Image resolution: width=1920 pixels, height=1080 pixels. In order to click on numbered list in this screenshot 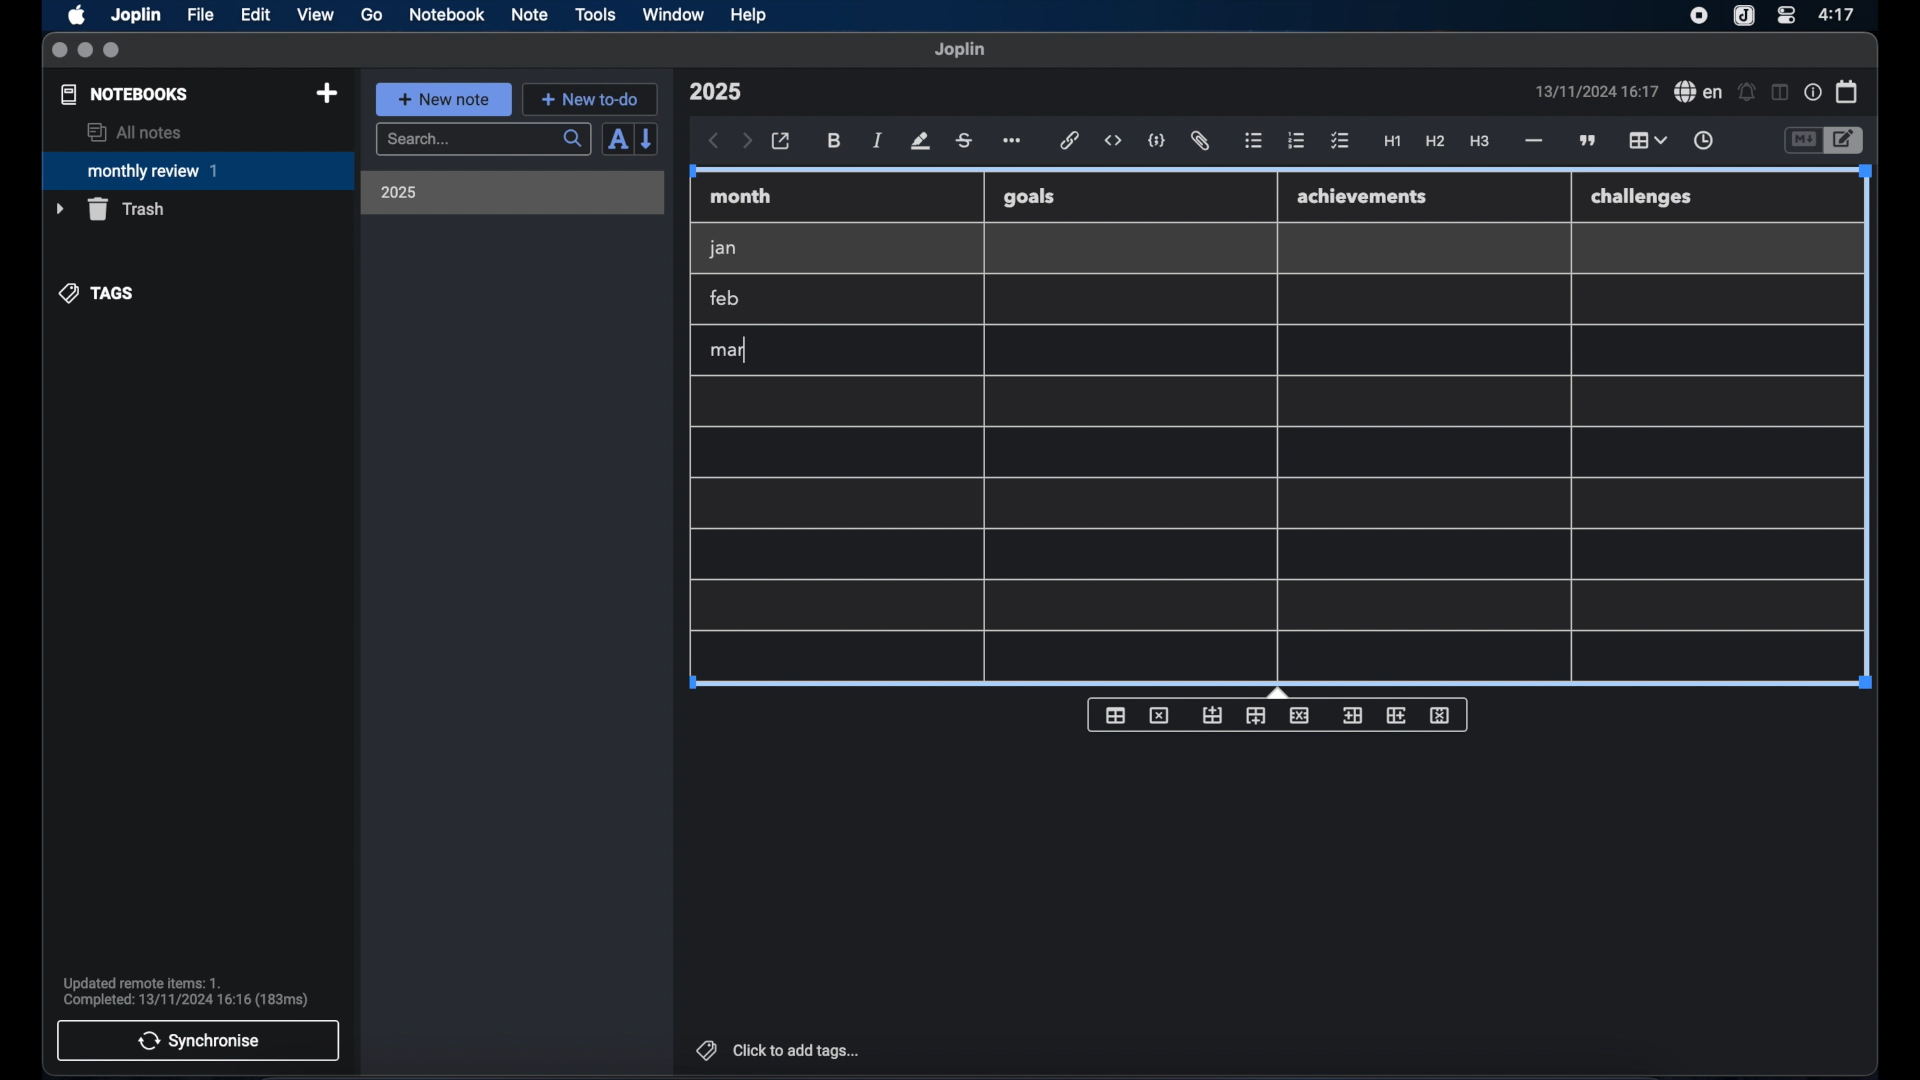, I will do `click(1296, 140)`.